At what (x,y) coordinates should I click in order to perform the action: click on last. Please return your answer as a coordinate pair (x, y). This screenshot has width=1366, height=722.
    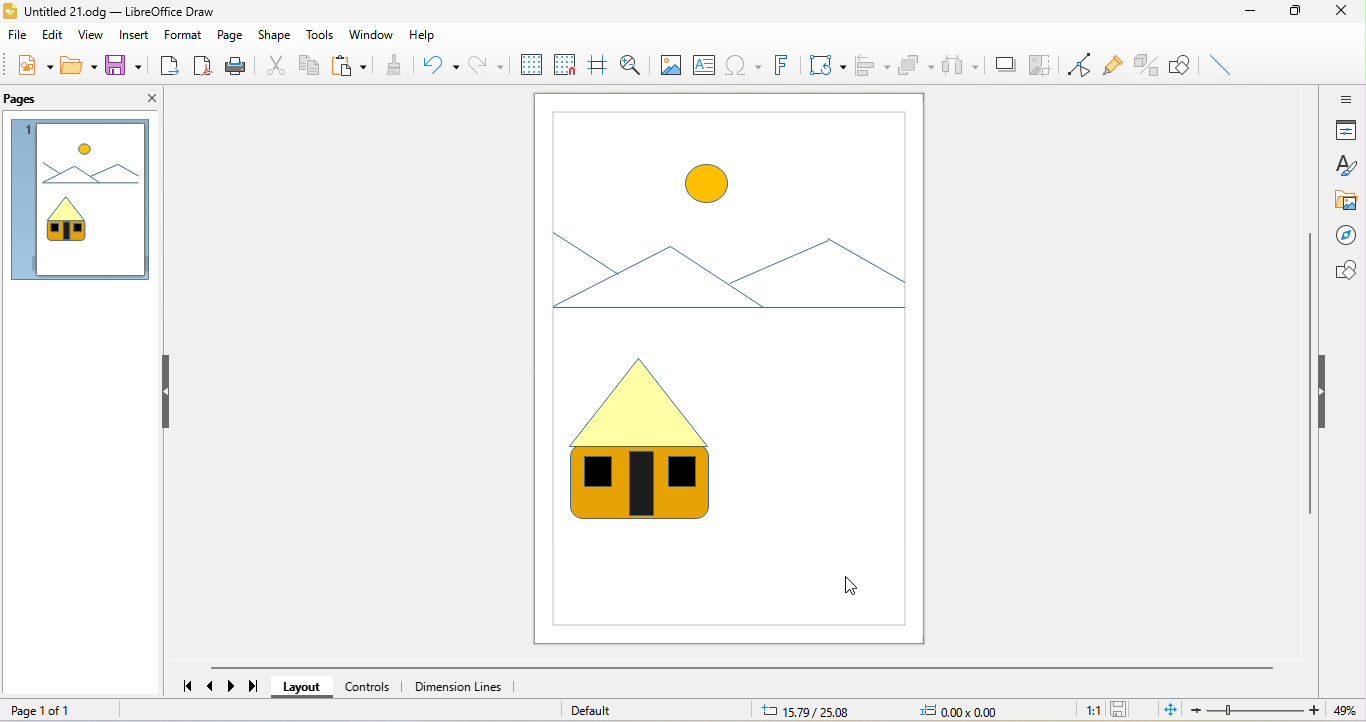
    Looking at the image, I should click on (254, 687).